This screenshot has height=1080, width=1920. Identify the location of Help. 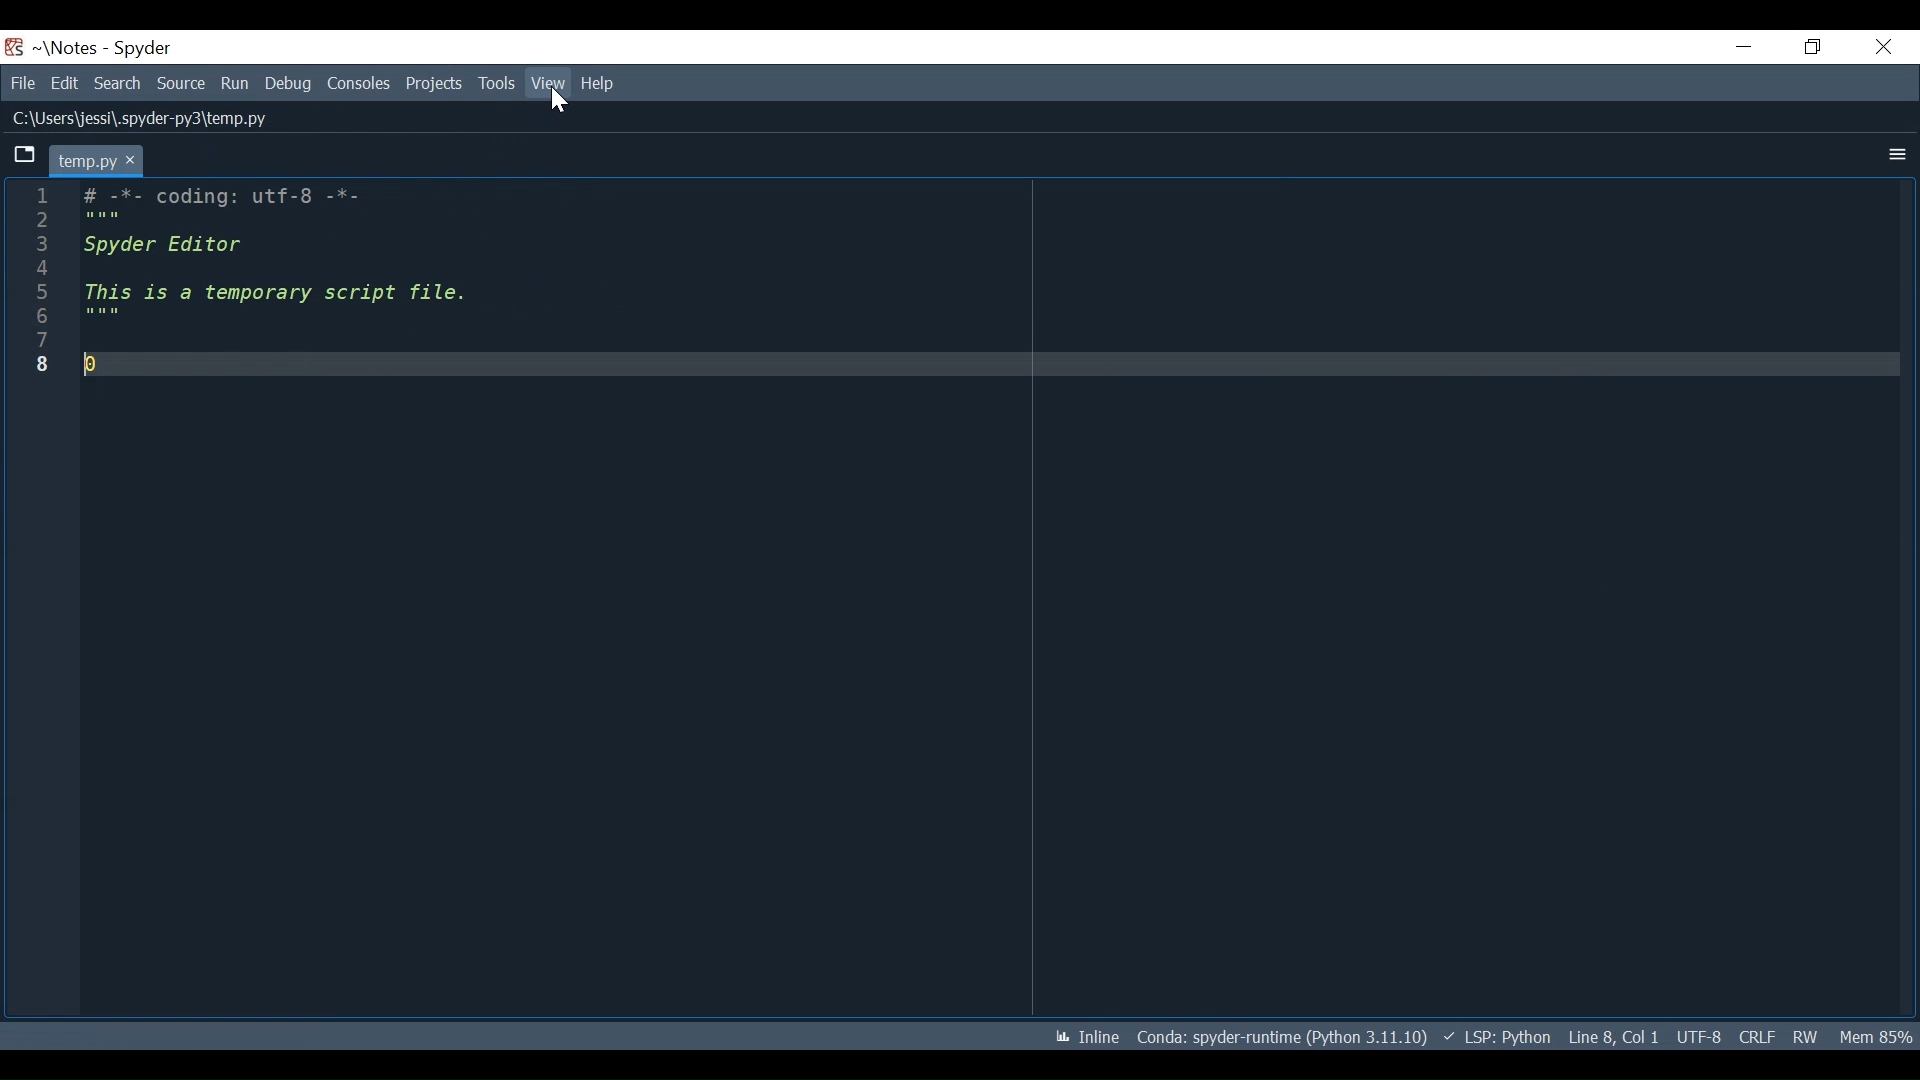
(599, 84).